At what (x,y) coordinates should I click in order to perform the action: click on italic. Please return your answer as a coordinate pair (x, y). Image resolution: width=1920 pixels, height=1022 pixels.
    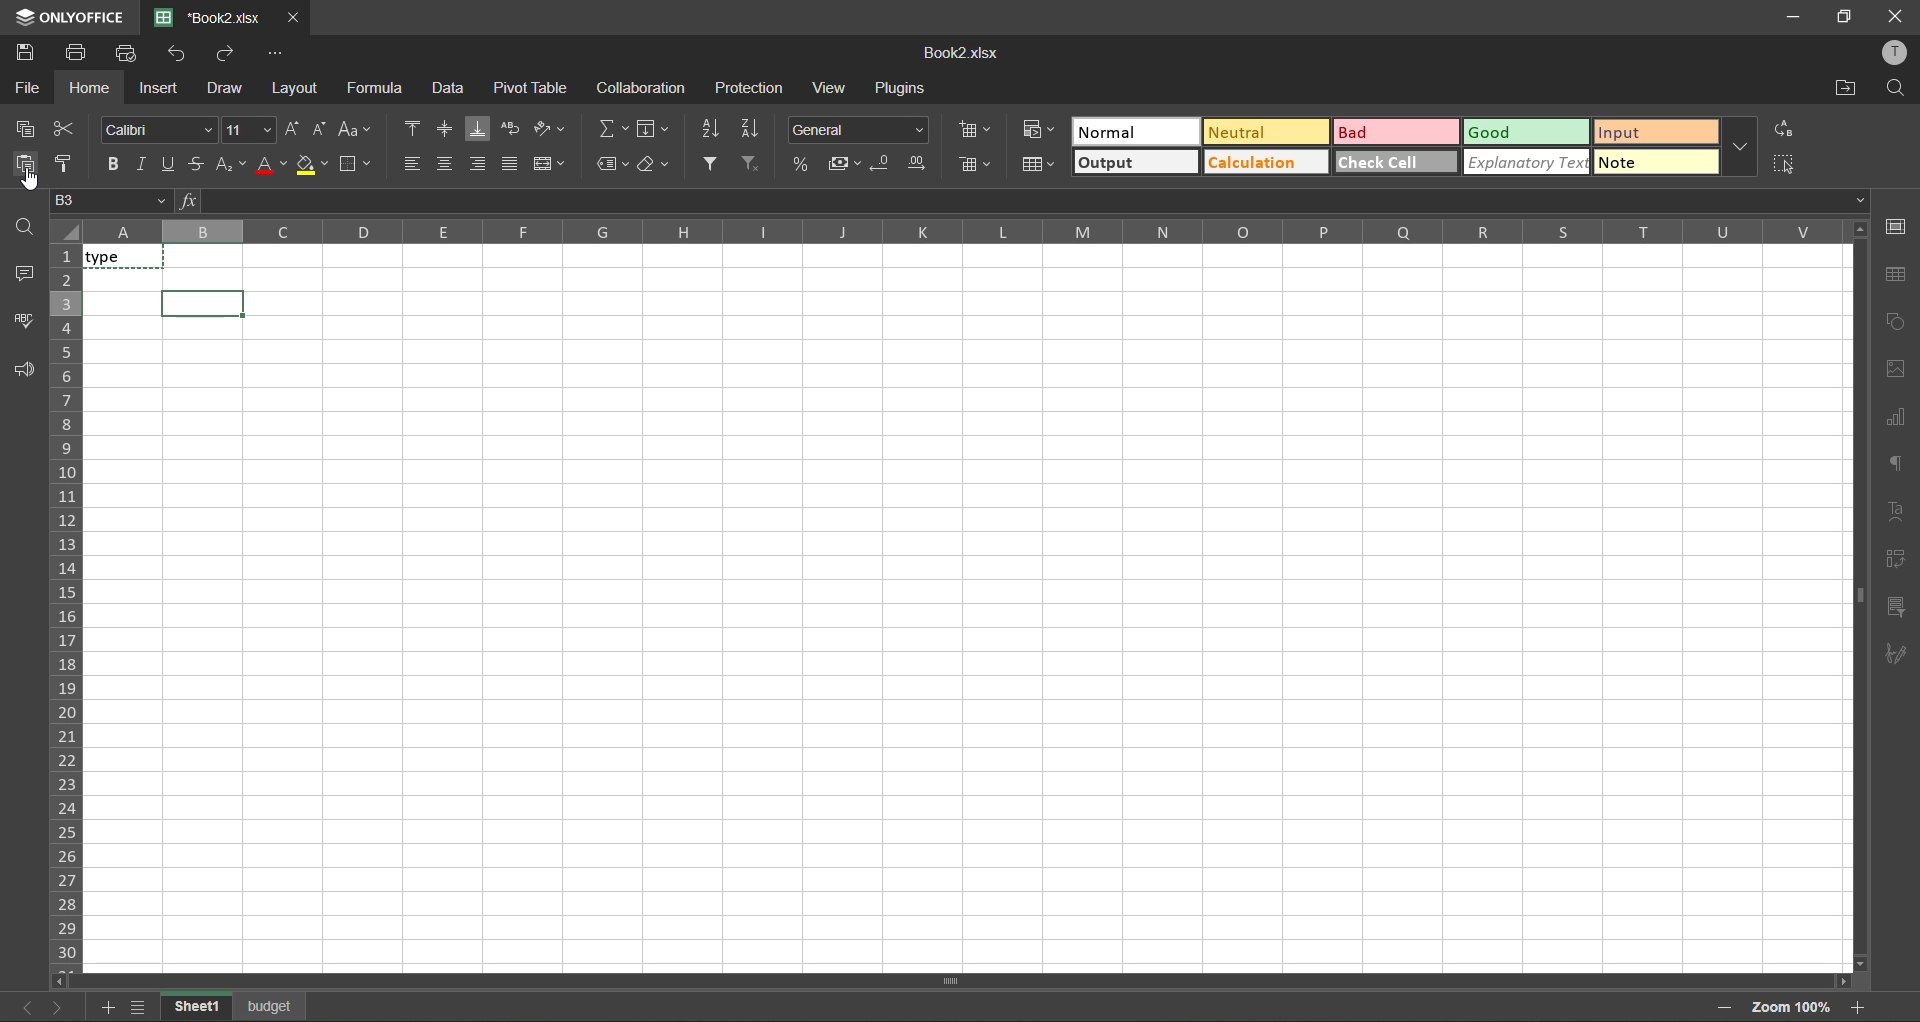
    Looking at the image, I should click on (140, 164).